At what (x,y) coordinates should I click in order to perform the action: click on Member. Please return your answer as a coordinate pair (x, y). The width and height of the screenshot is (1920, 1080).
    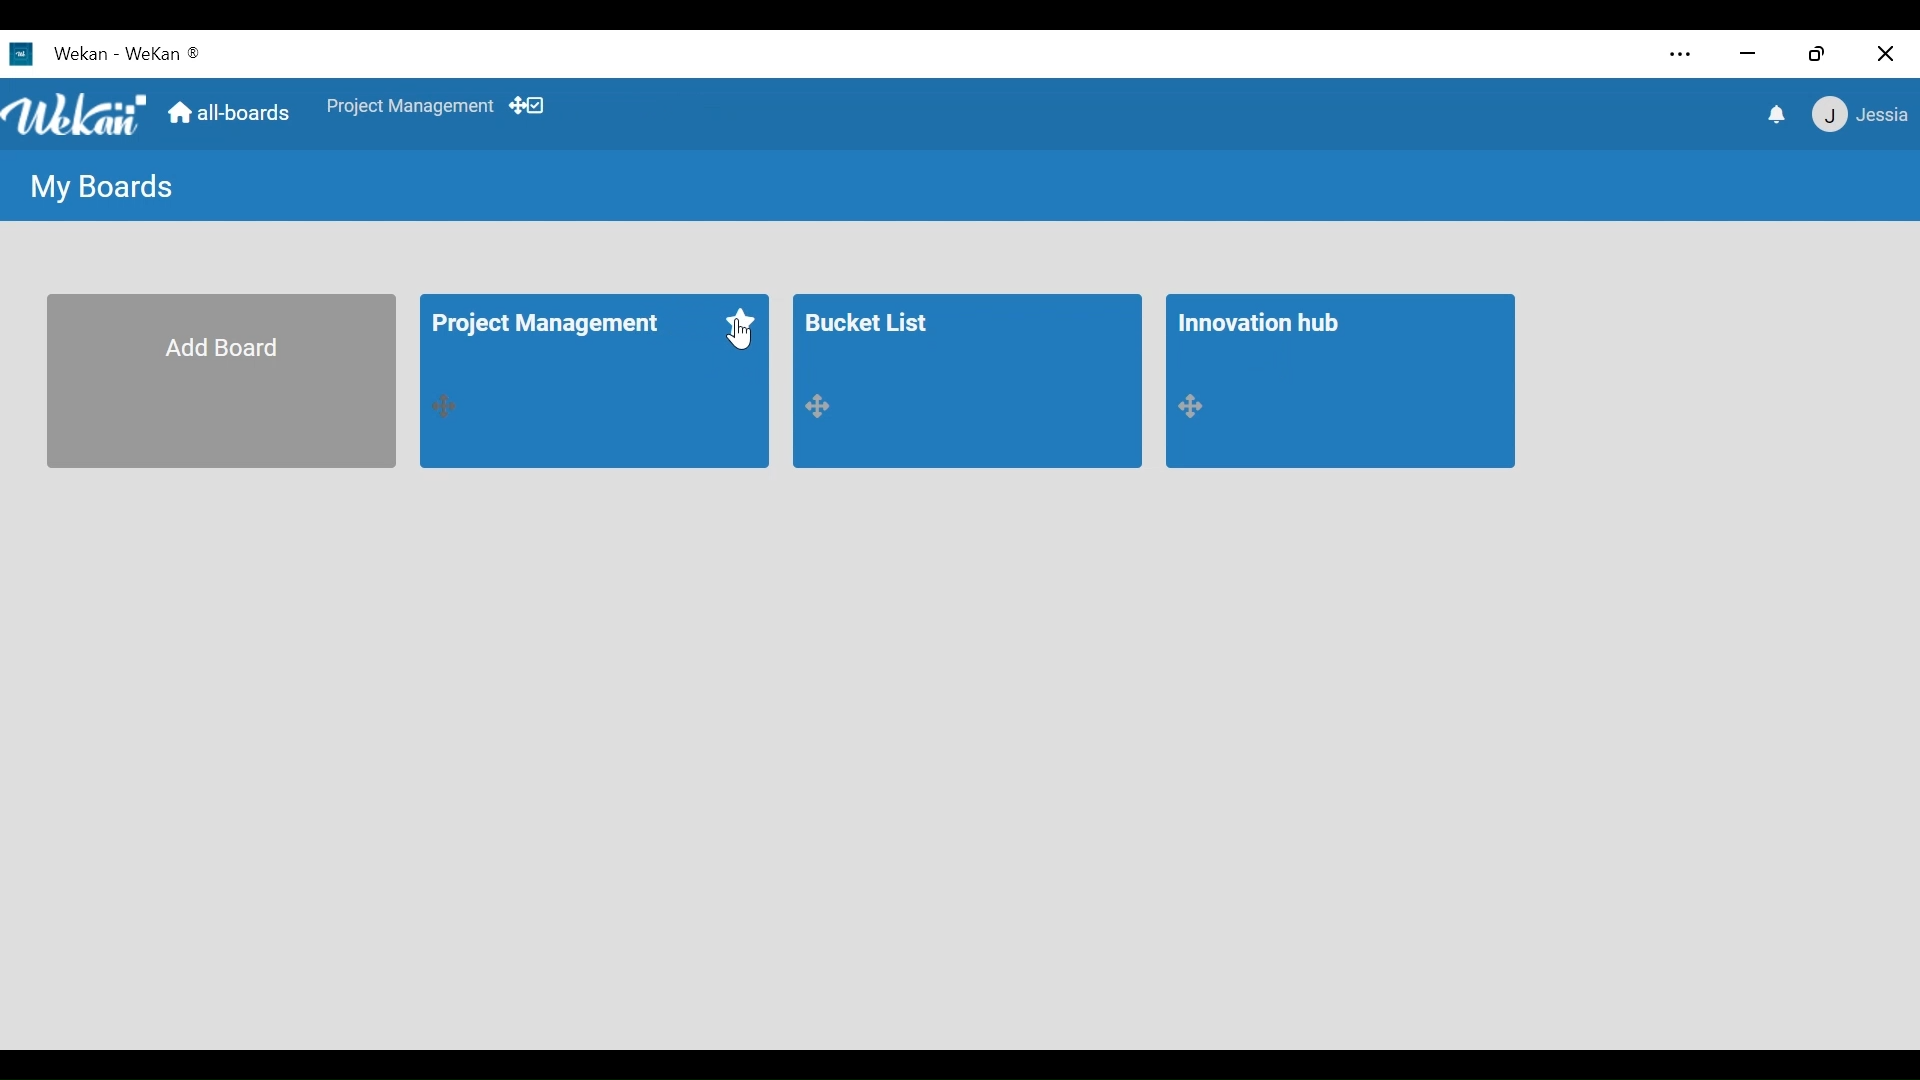
    Looking at the image, I should click on (1857, 116).